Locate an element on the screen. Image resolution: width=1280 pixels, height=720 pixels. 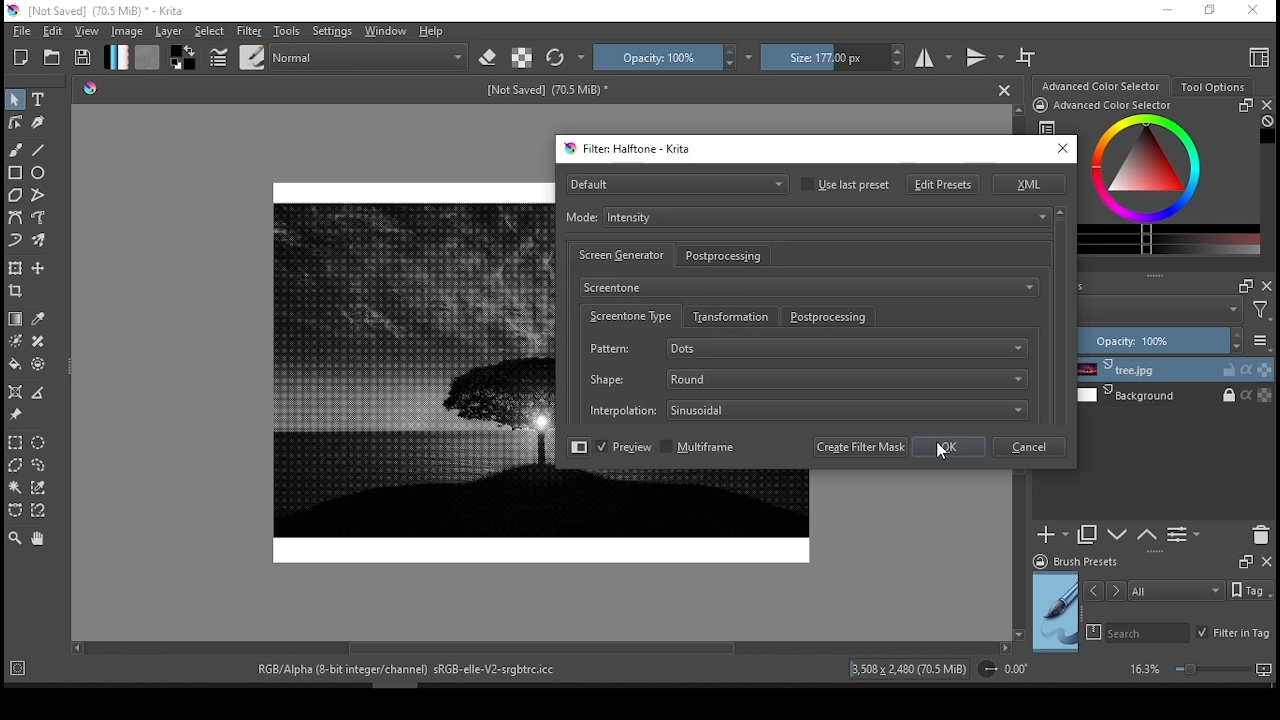
ellipse tool is located at coordinates (44, 173).